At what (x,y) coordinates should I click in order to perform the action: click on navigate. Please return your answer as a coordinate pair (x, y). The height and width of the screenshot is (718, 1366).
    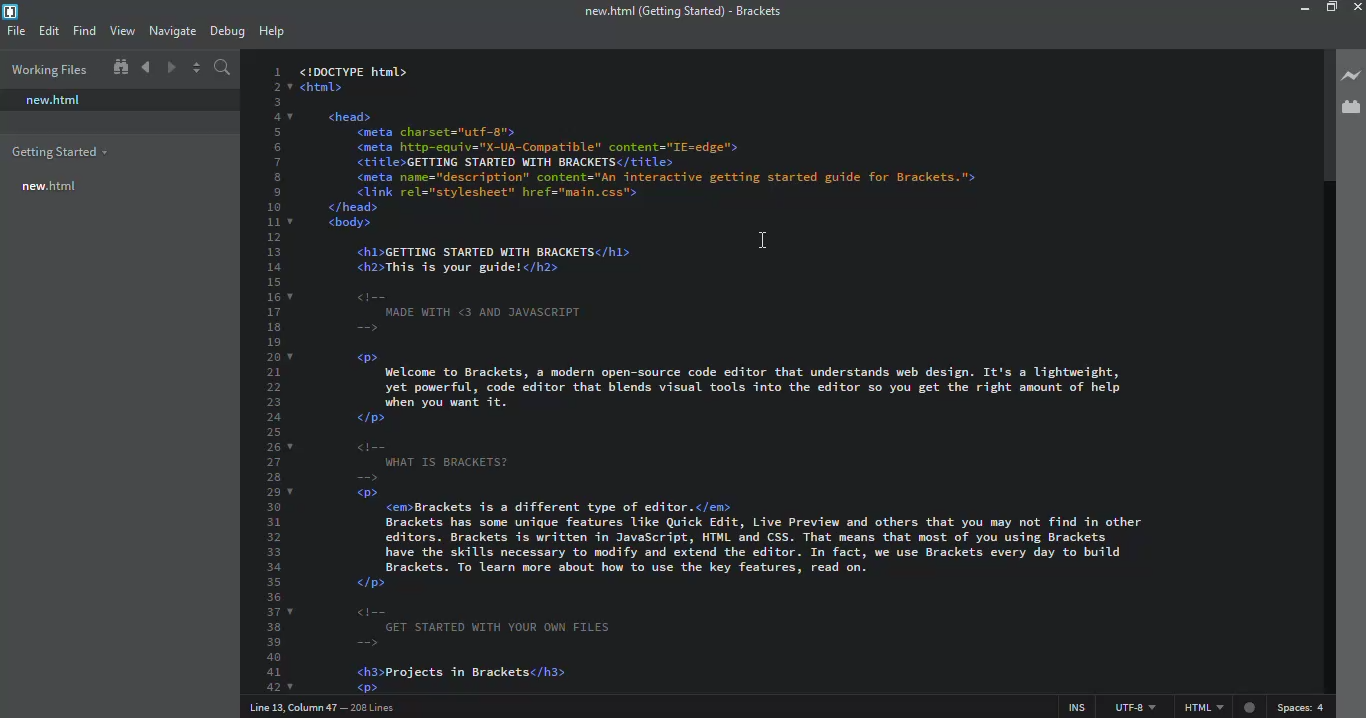
    Looking at the image, I should click on (173, 29).